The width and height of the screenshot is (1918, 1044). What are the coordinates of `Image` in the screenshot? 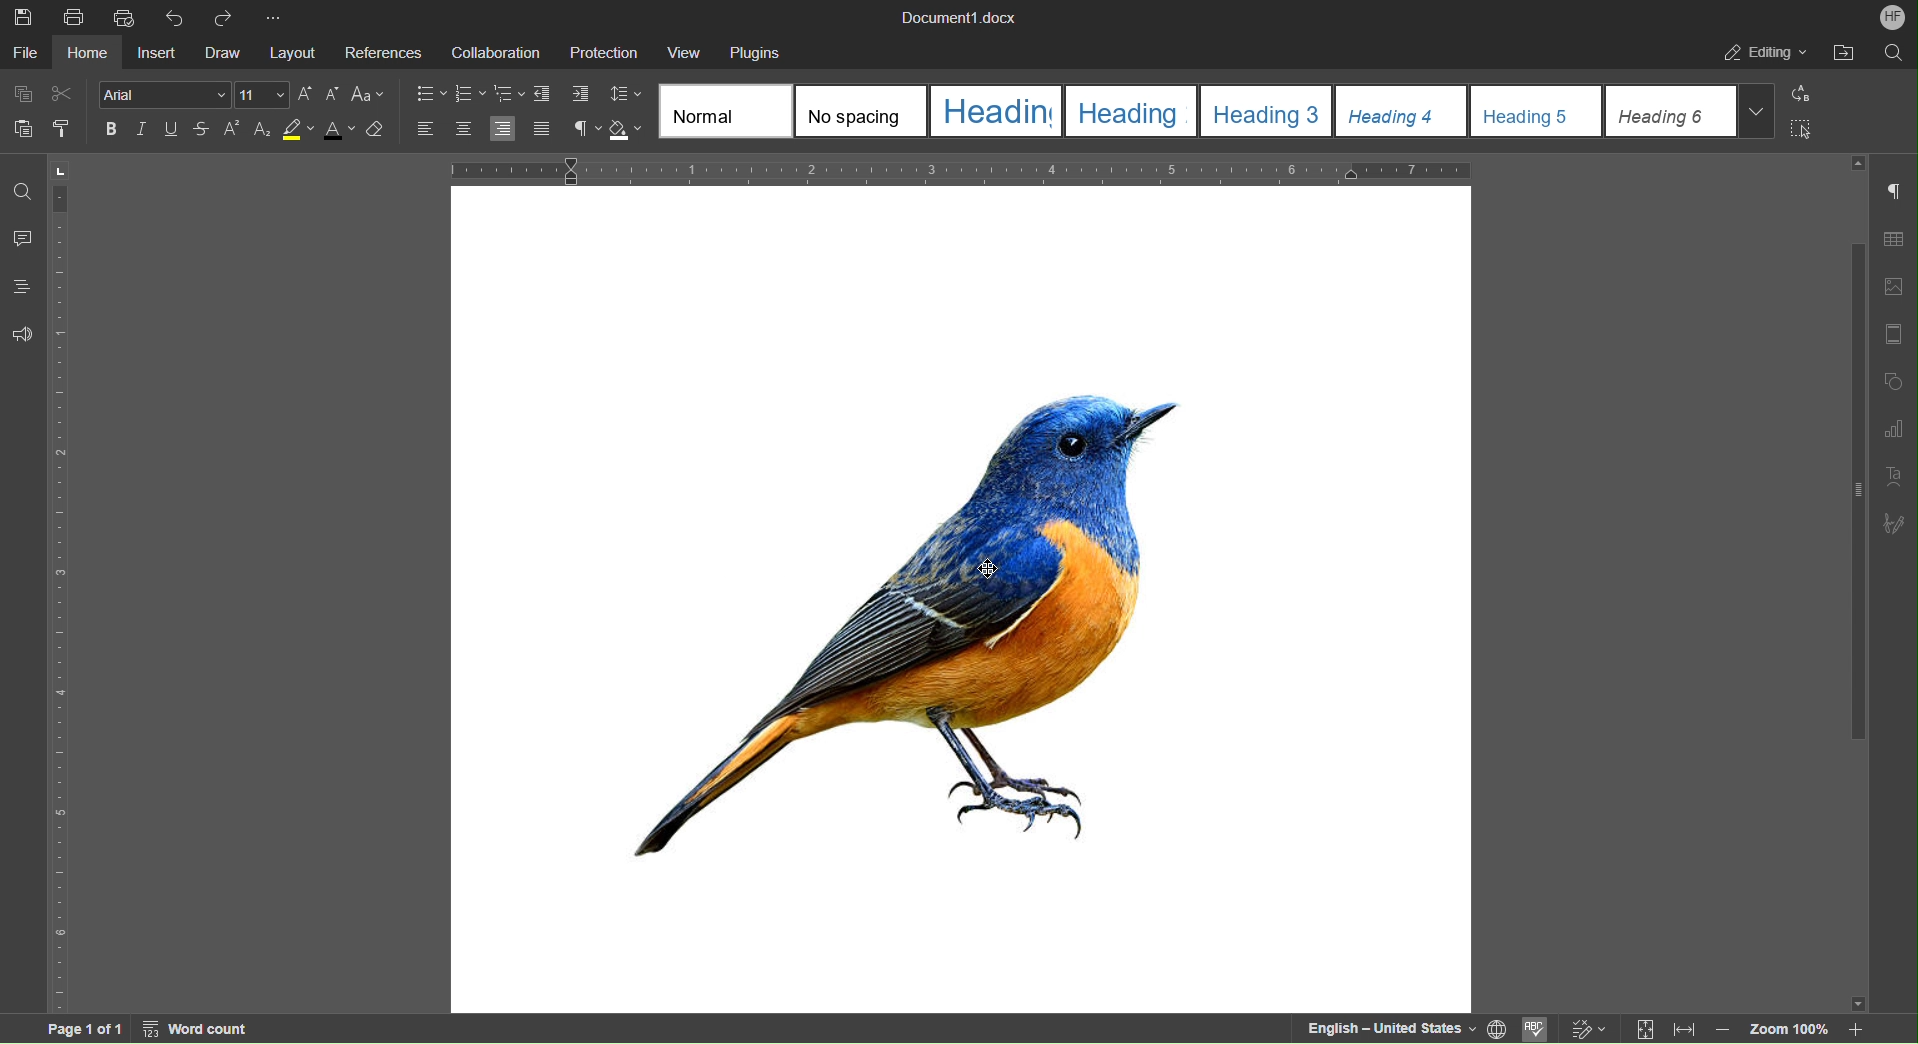 It's located at (906, 620).